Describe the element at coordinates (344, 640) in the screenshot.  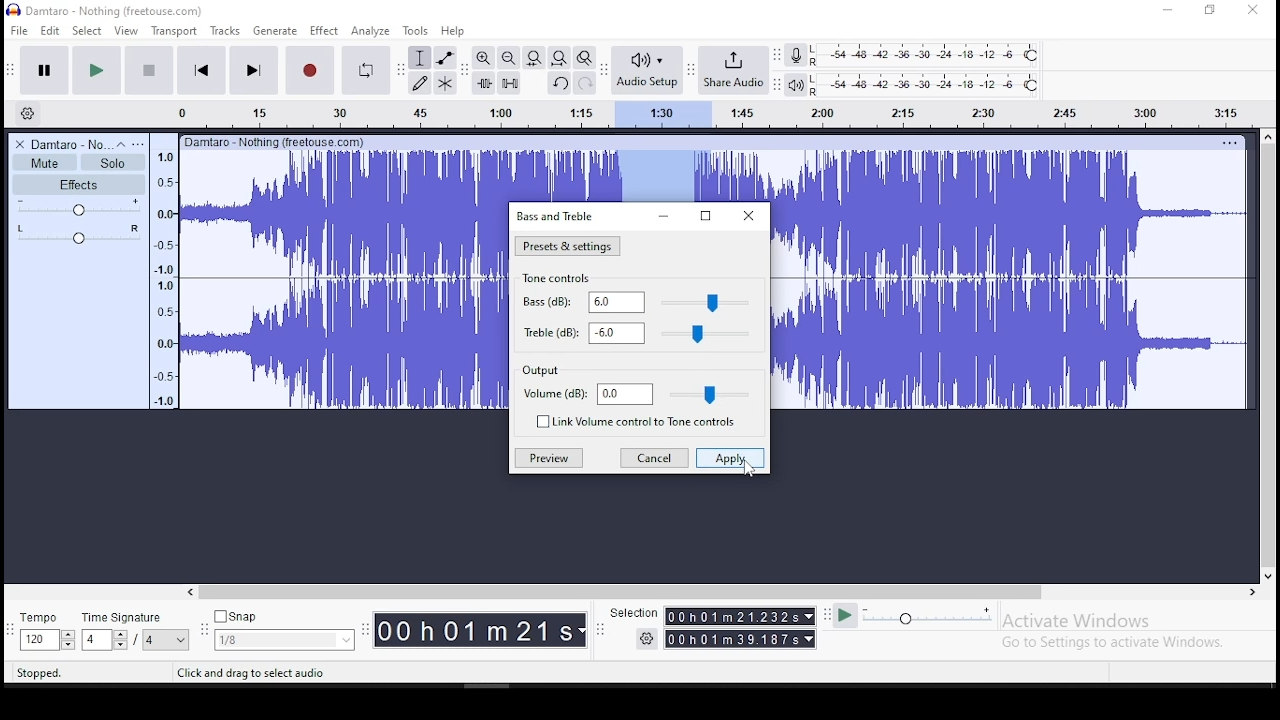
I see `drop down` at that location.